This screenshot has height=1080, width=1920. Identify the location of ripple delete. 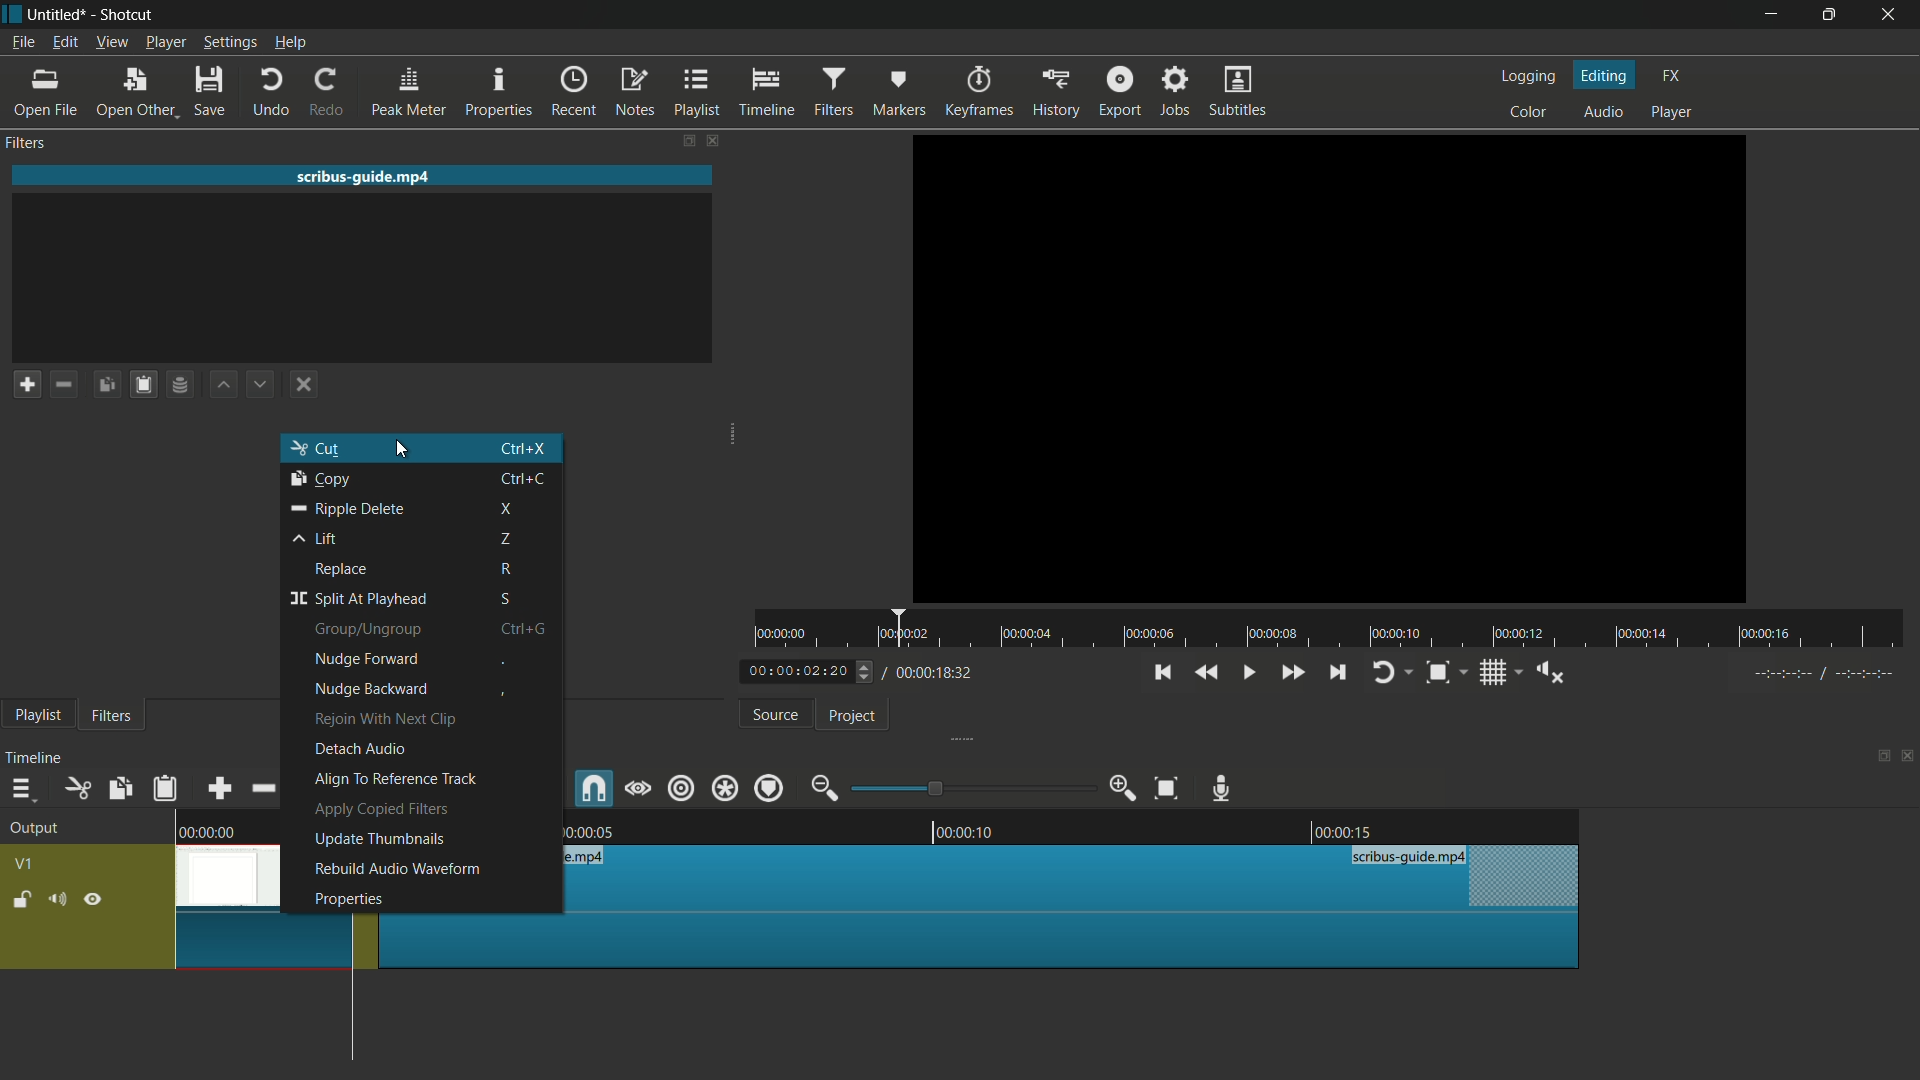
(349, 509).